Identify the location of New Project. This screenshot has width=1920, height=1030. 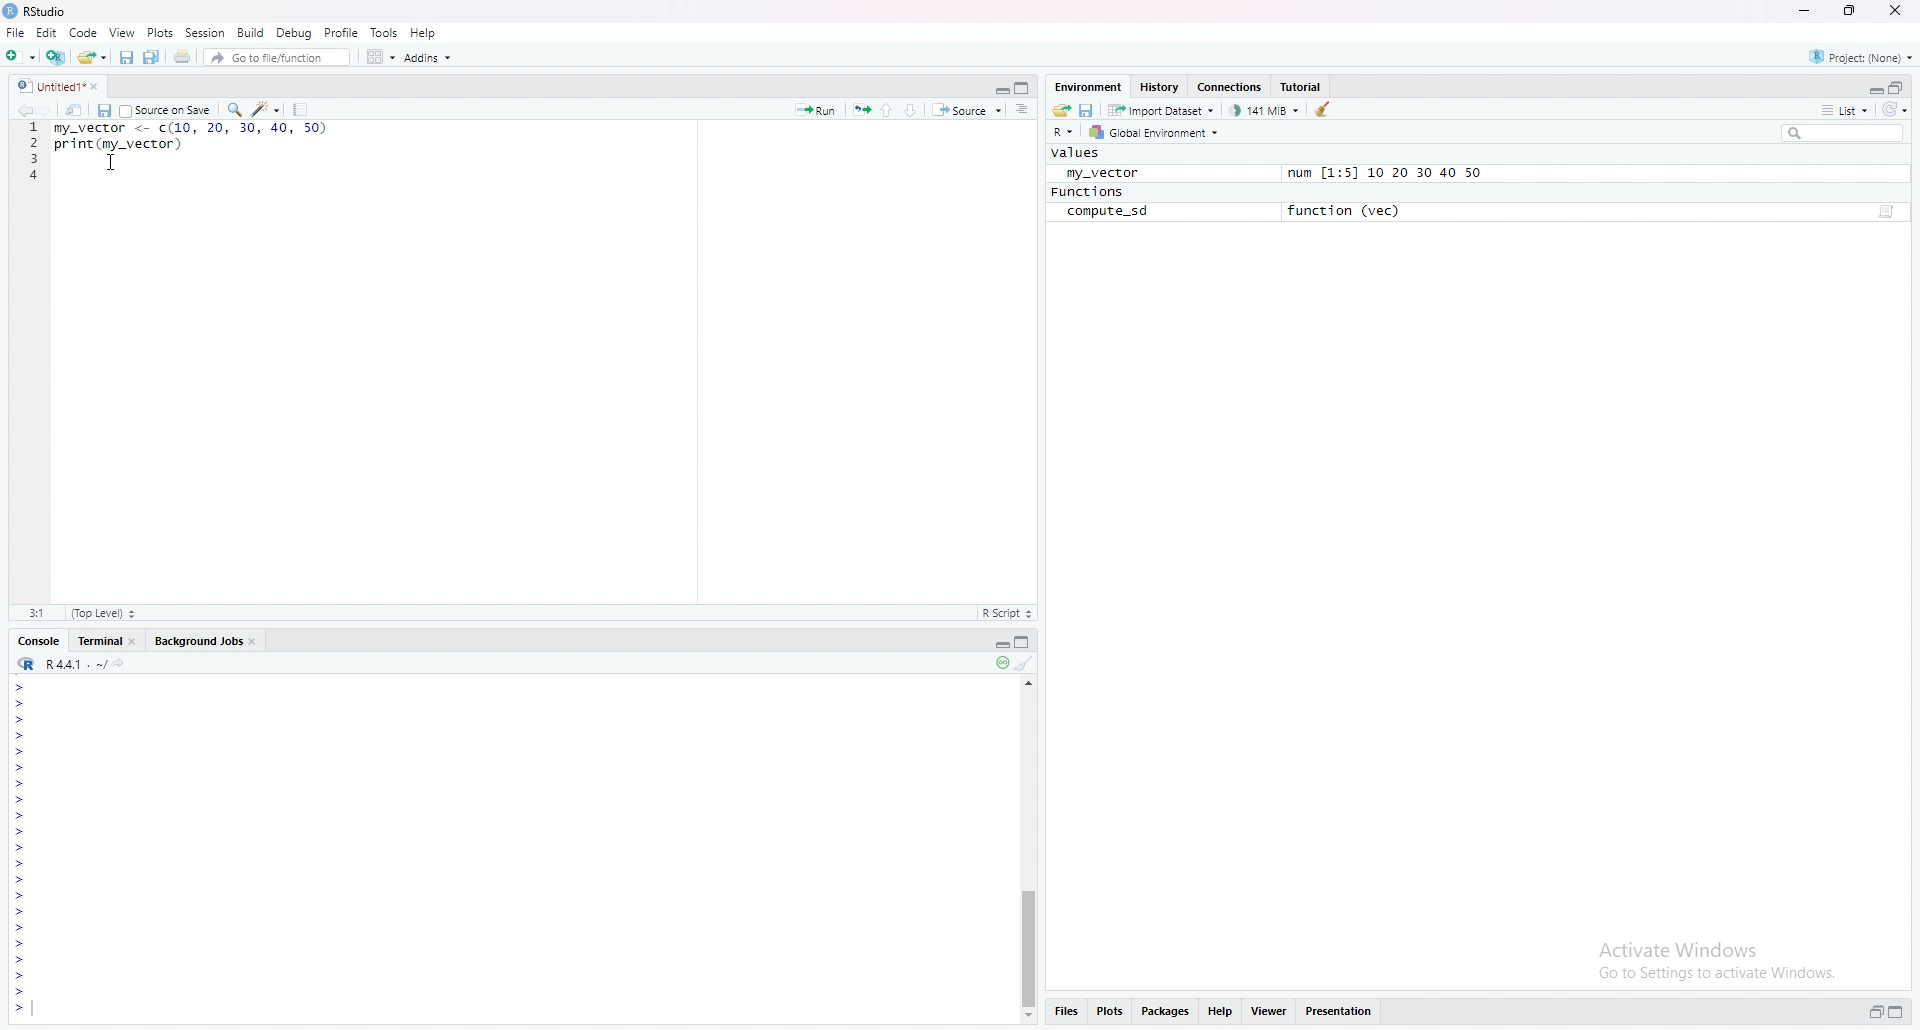
(20, 55).